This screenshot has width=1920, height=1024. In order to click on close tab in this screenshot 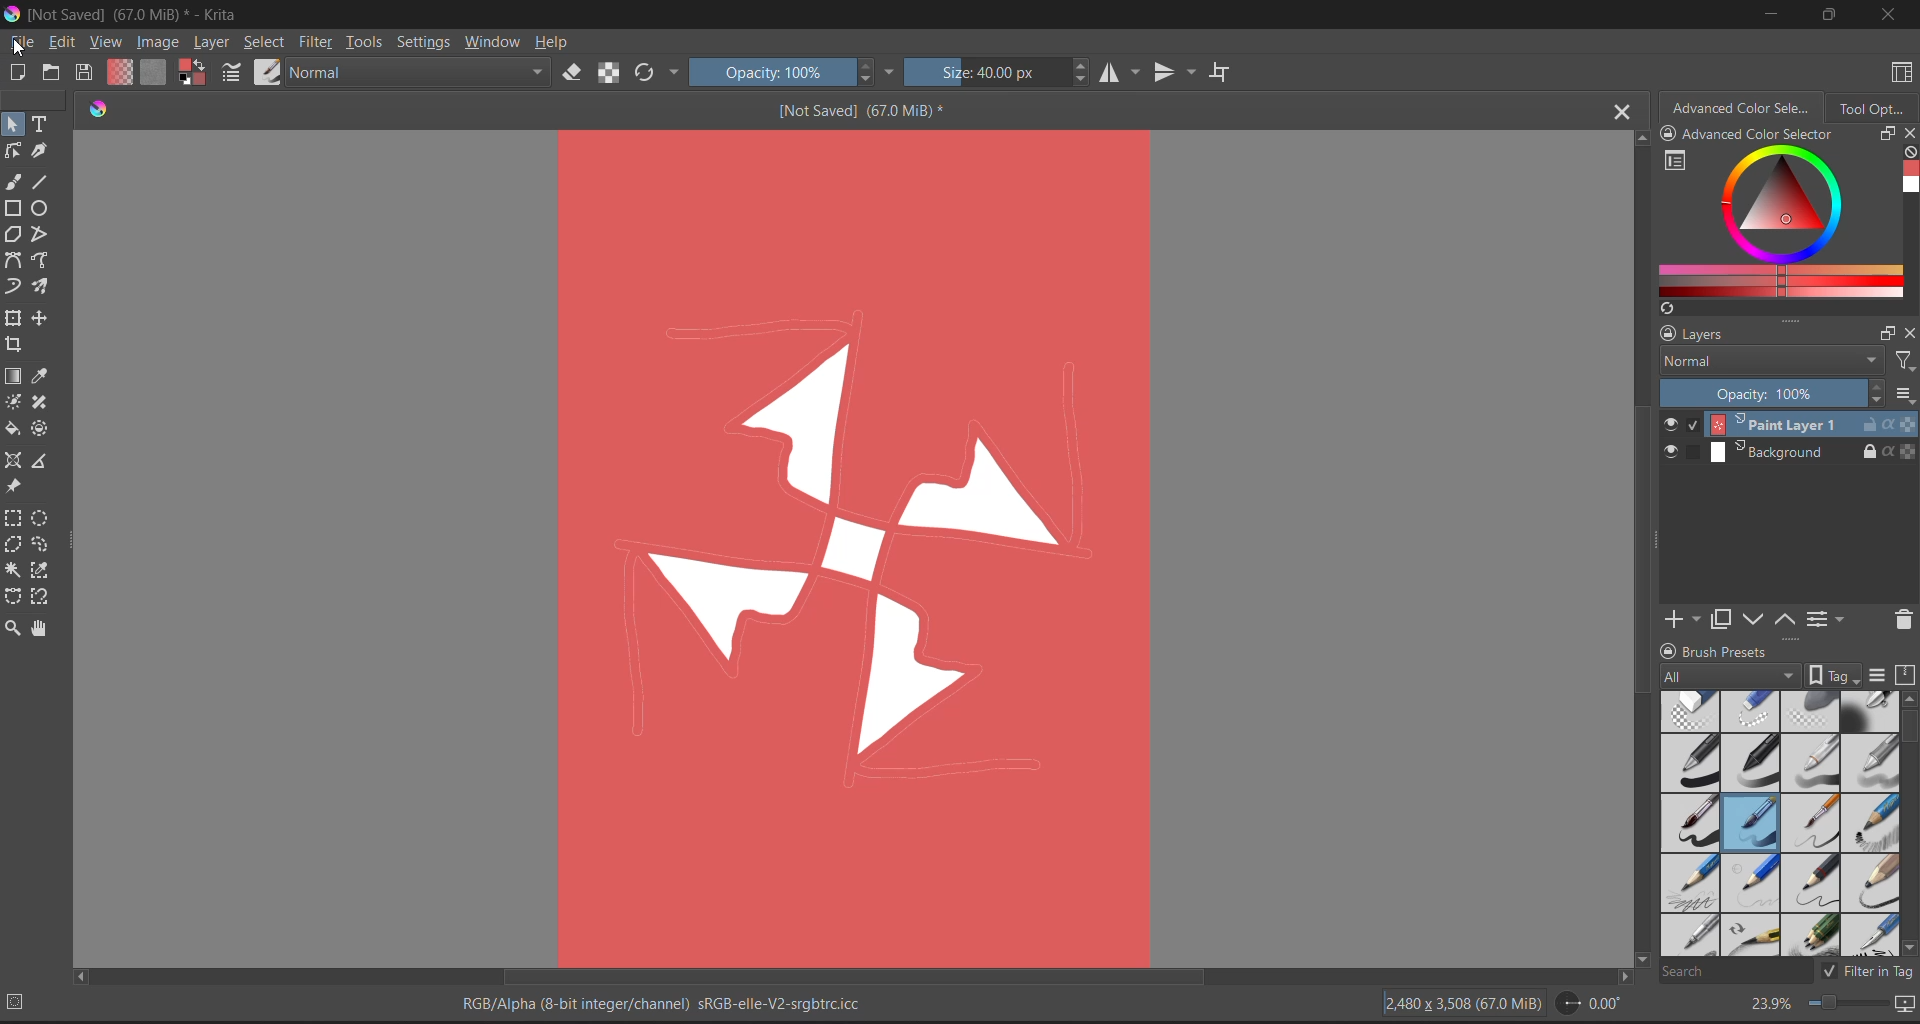, I will do `click(1617, 116)`.